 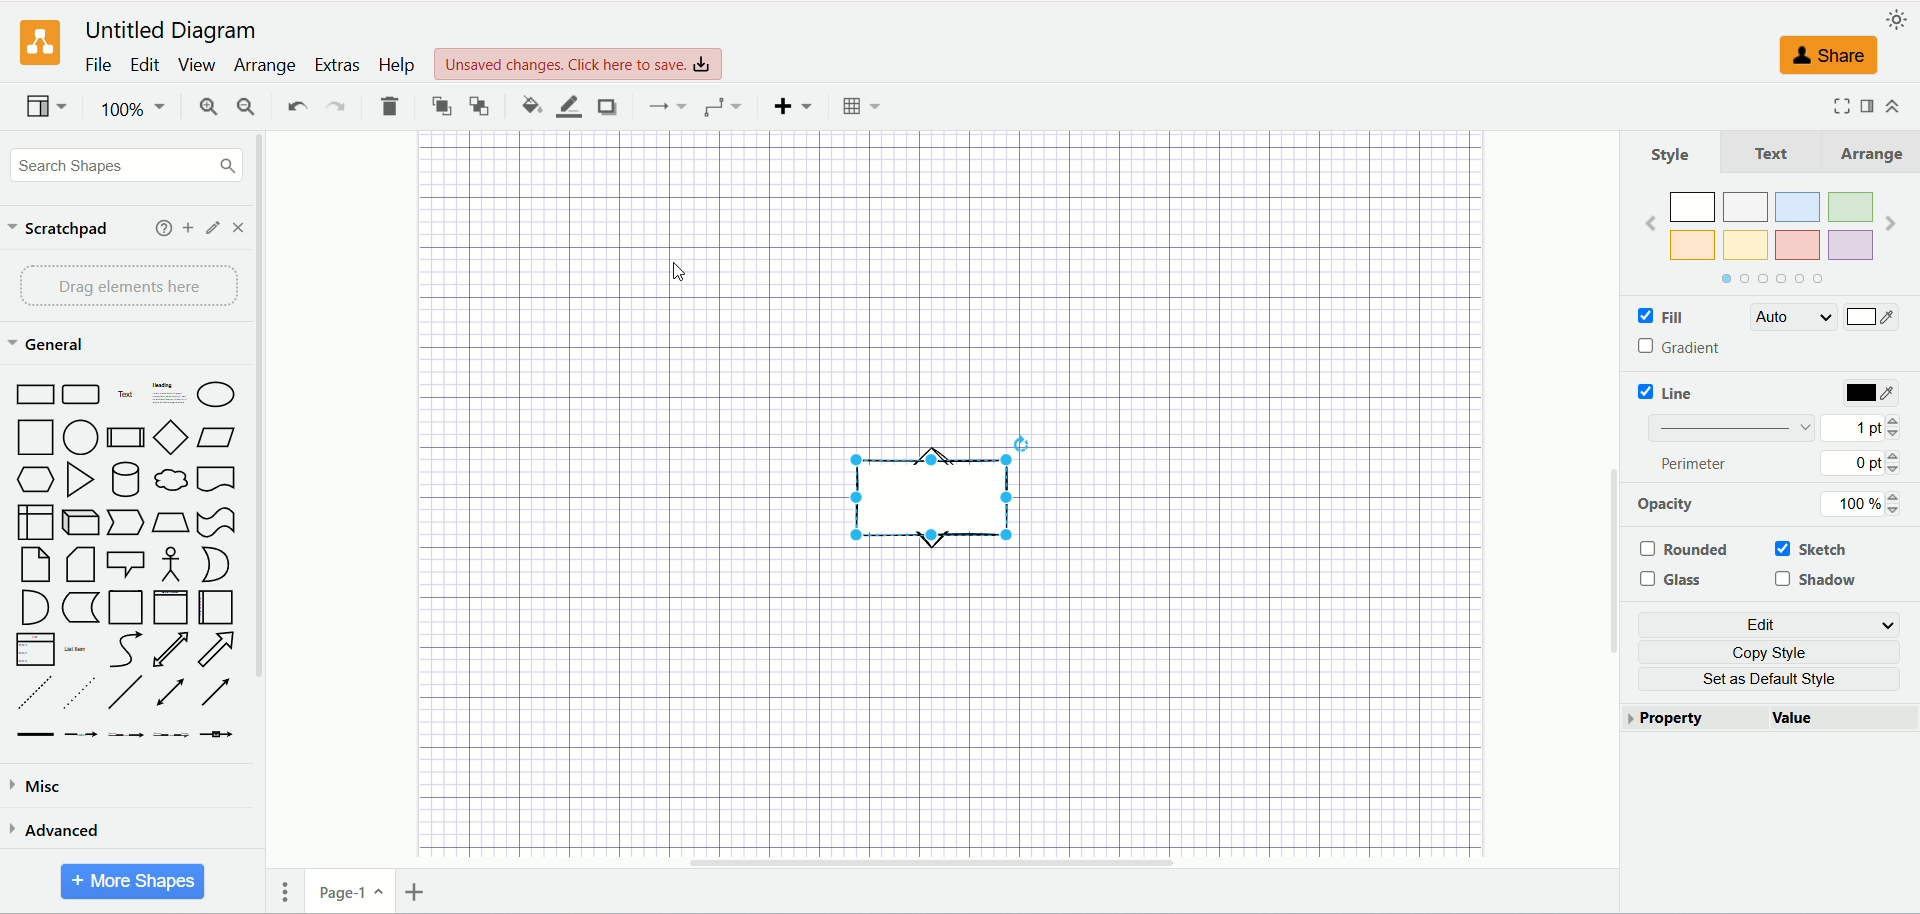 What do you see at coordinates (1840, 720) in the screenshot?
I see `value` at bounding box center [1840, 720].